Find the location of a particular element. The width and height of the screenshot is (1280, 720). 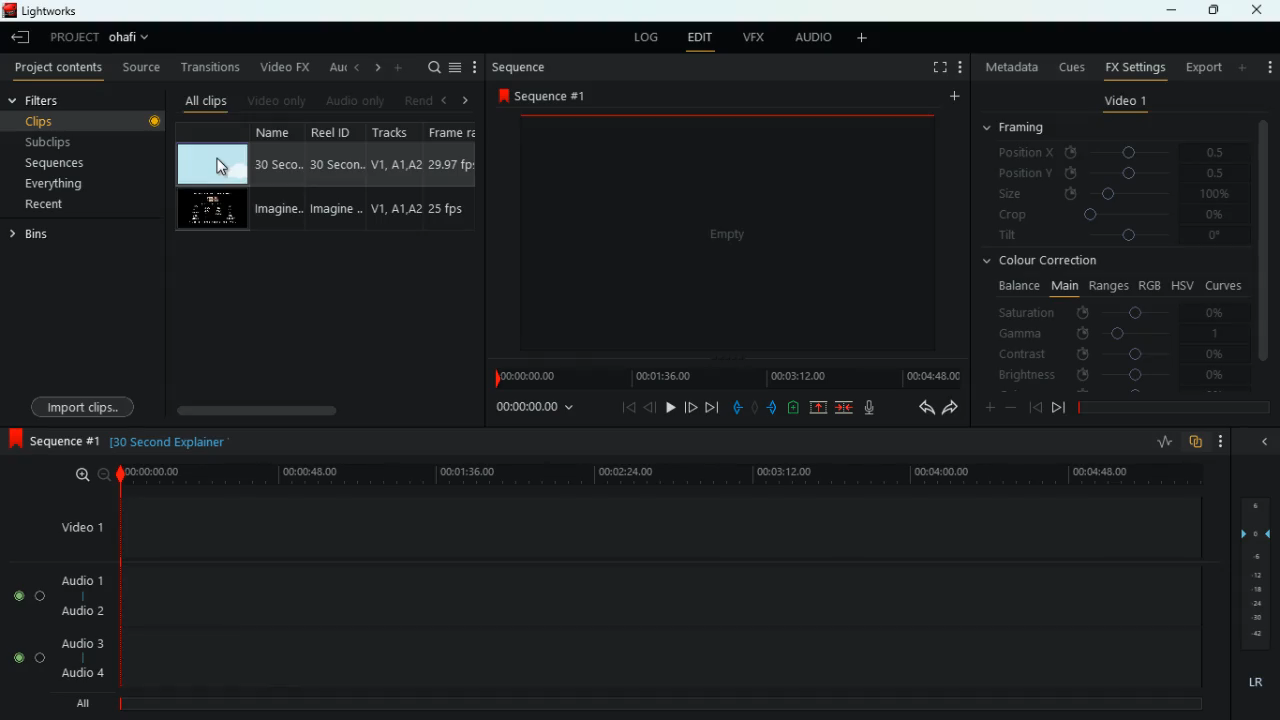

all clips is located at coordinates (203, 102).